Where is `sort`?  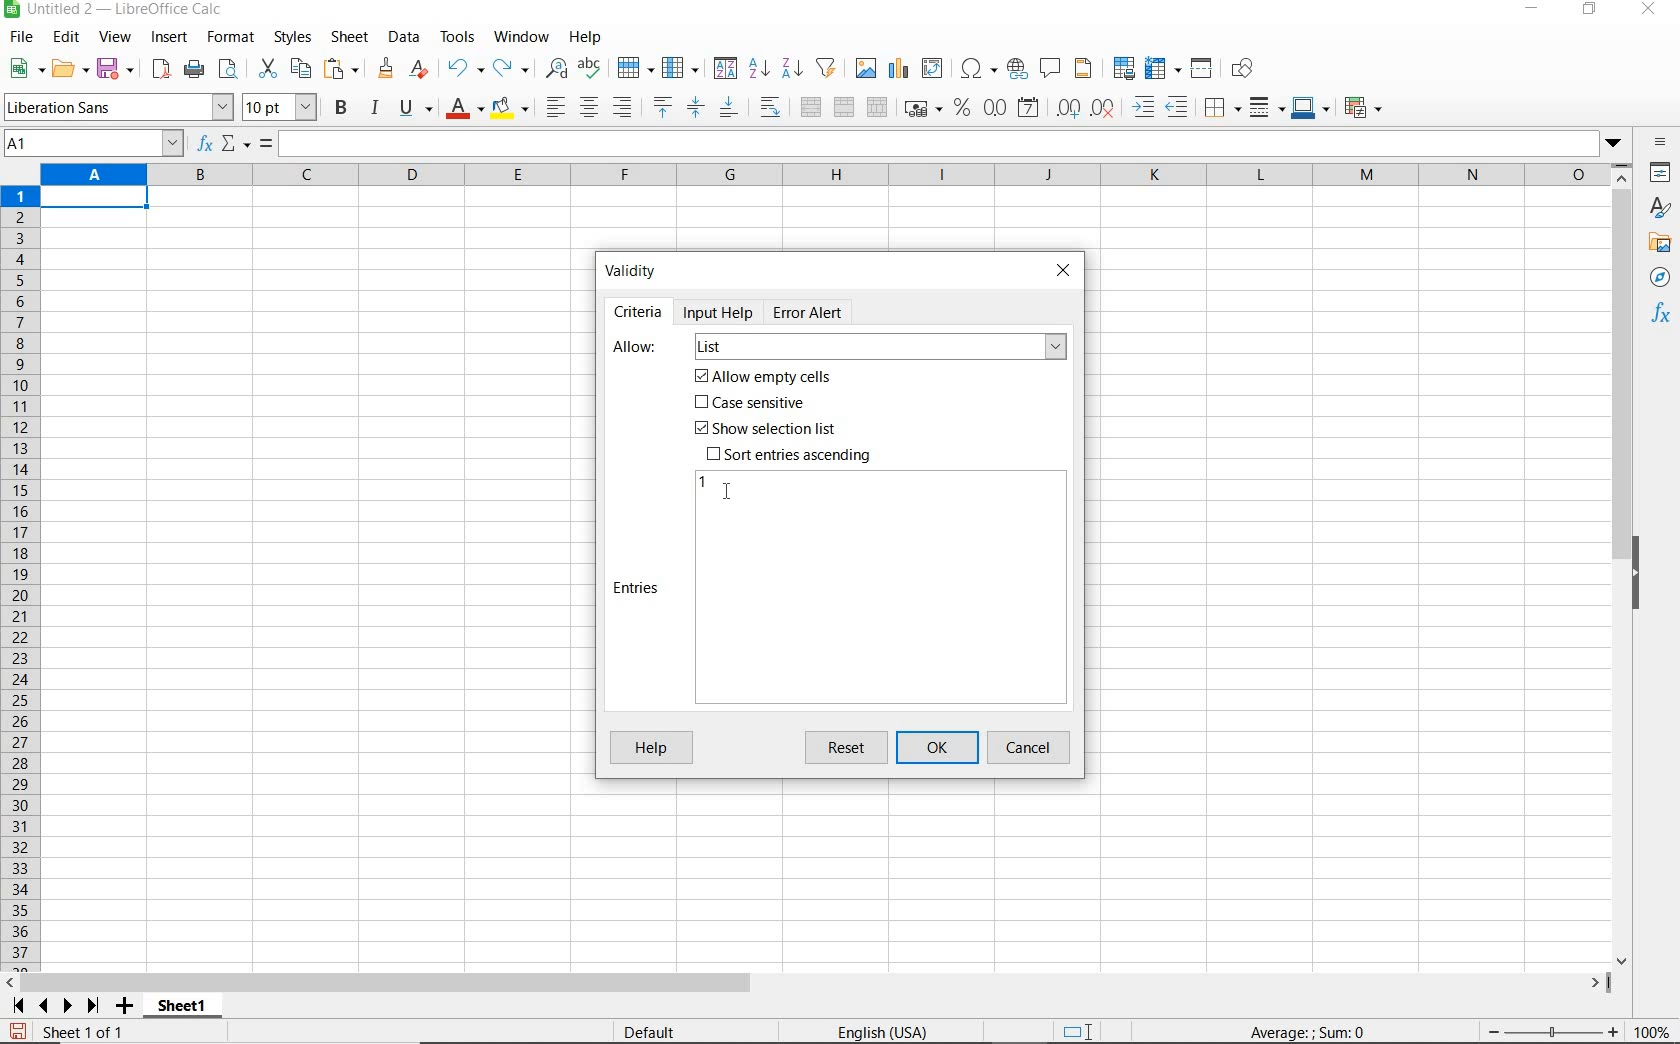 sort is located at coordinates (725, 70).